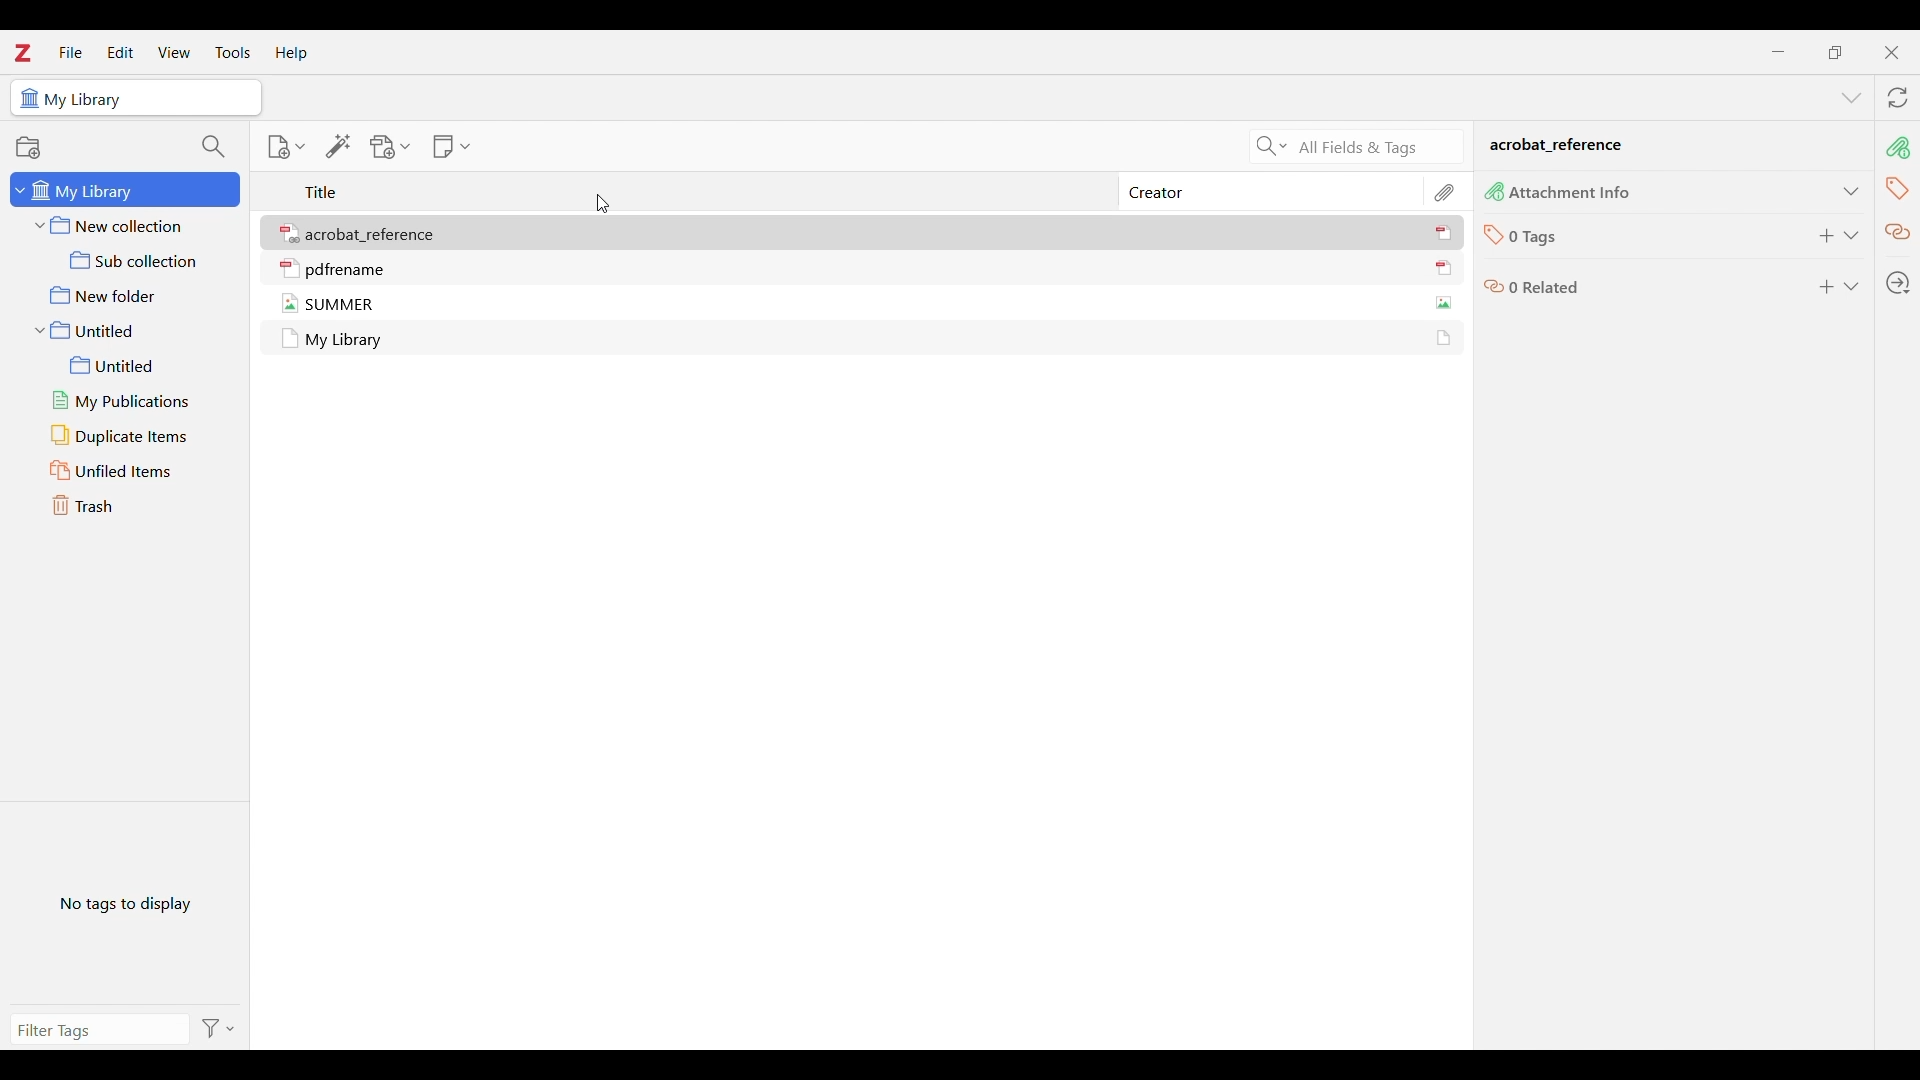 Image resolution: width=1920 pixels, height=1080 pixels. I want to click on acrobat _reference, so click(1558, 146).